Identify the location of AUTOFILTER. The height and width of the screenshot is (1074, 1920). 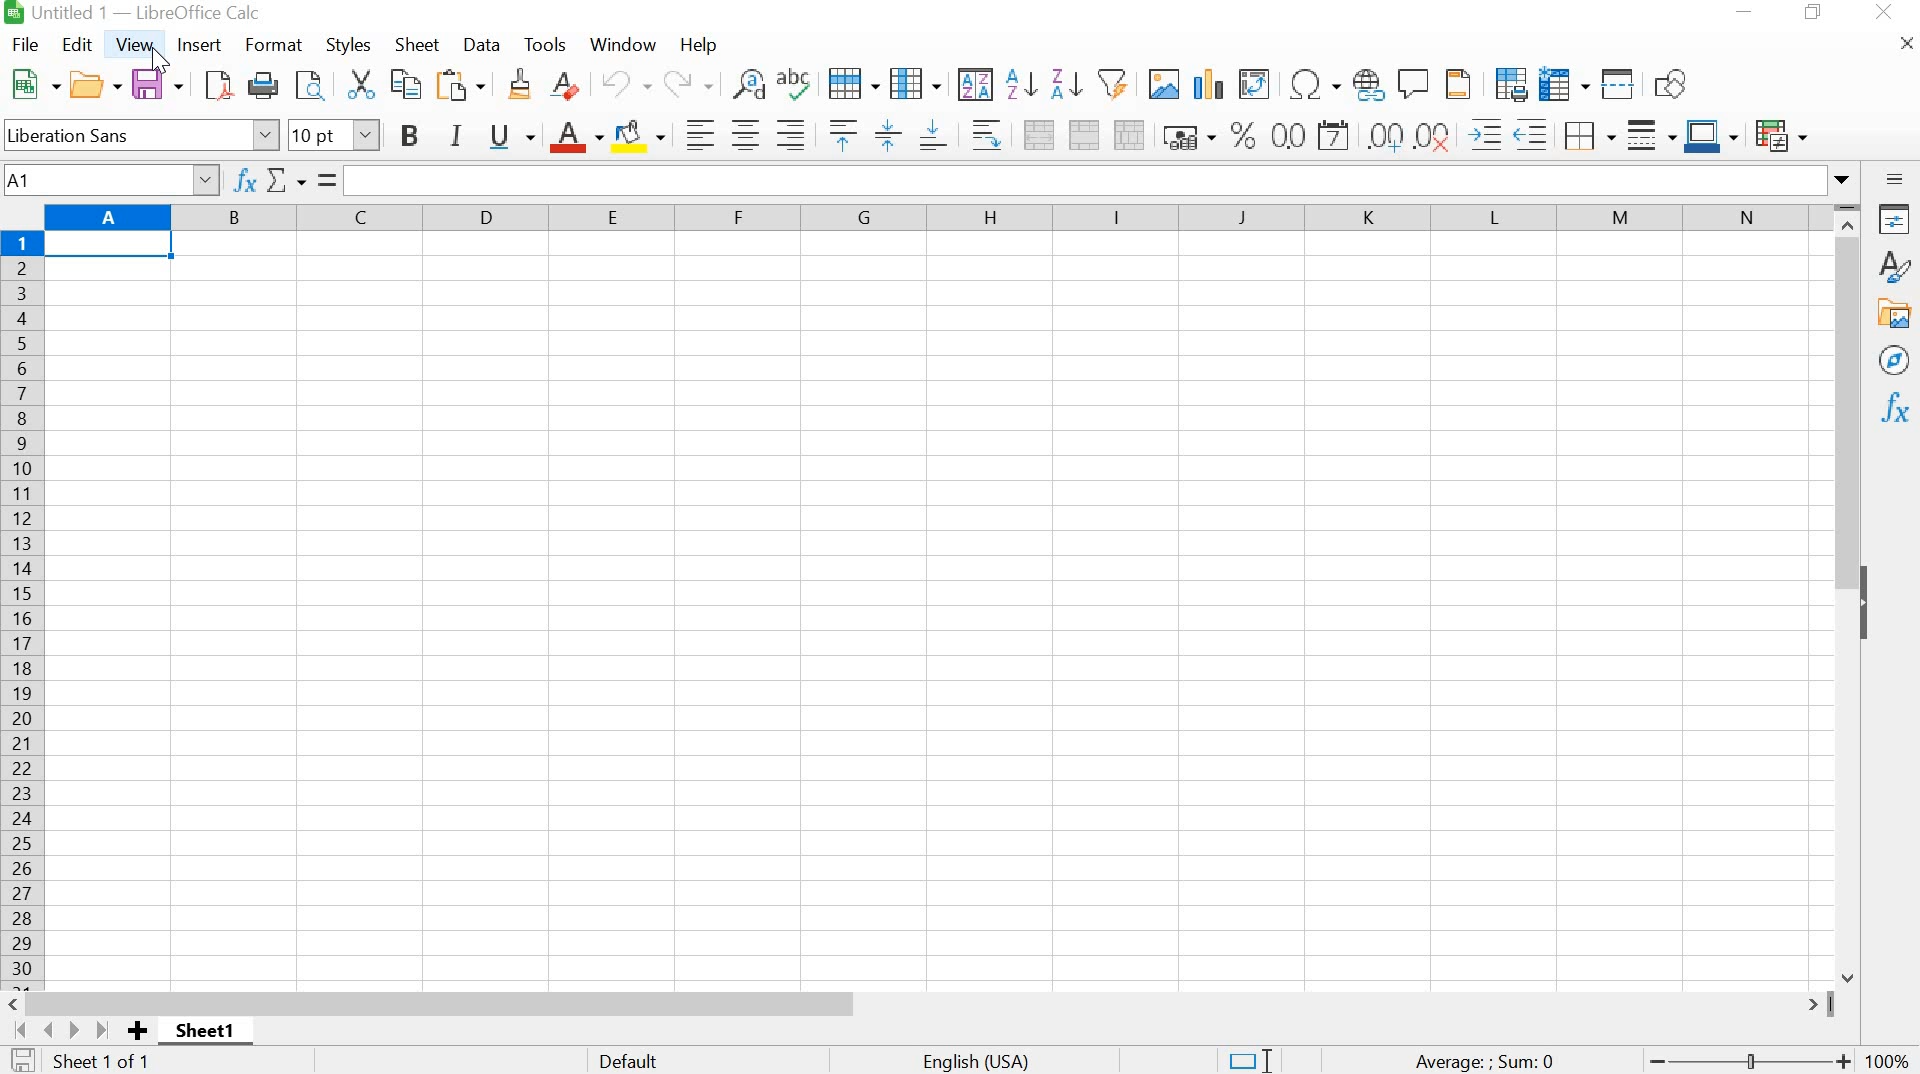
(1112, 81).